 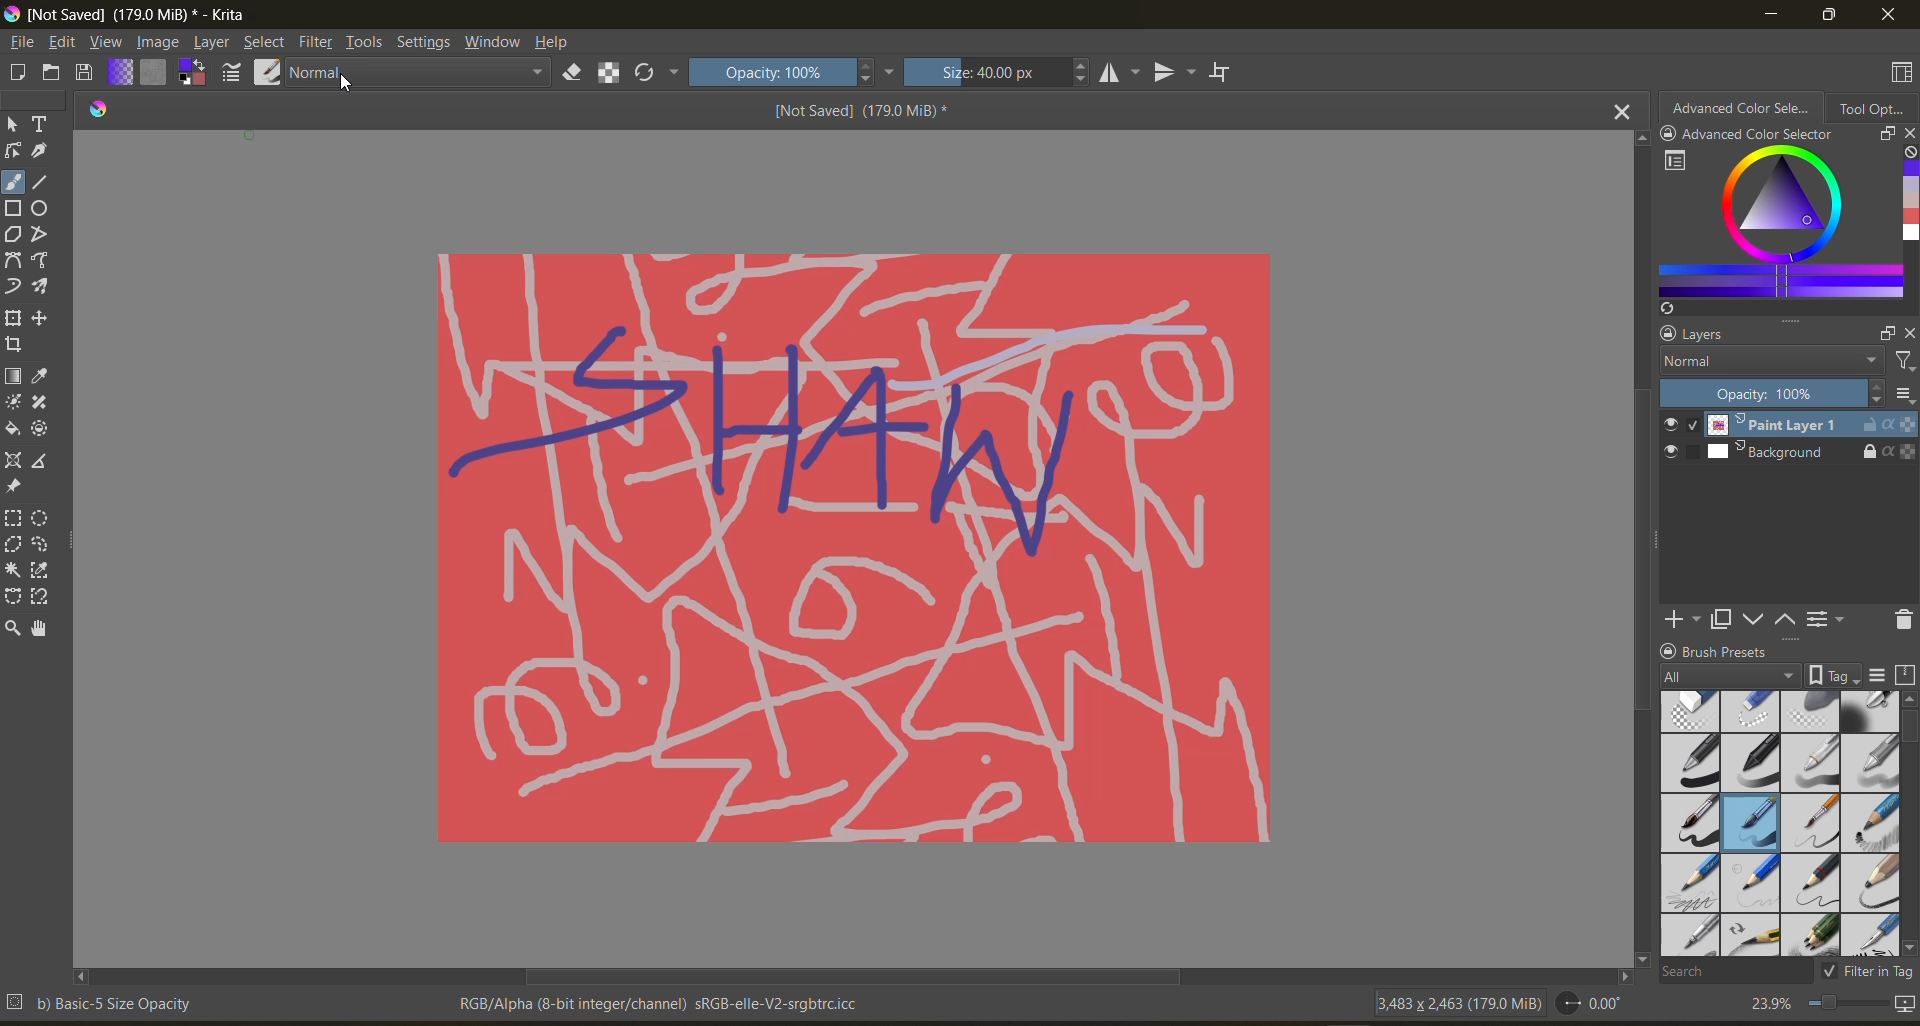 What do you see at coordinates (14, 460) in the screenshot?
I see `Assistant tool` at bounding box center [14, 460].